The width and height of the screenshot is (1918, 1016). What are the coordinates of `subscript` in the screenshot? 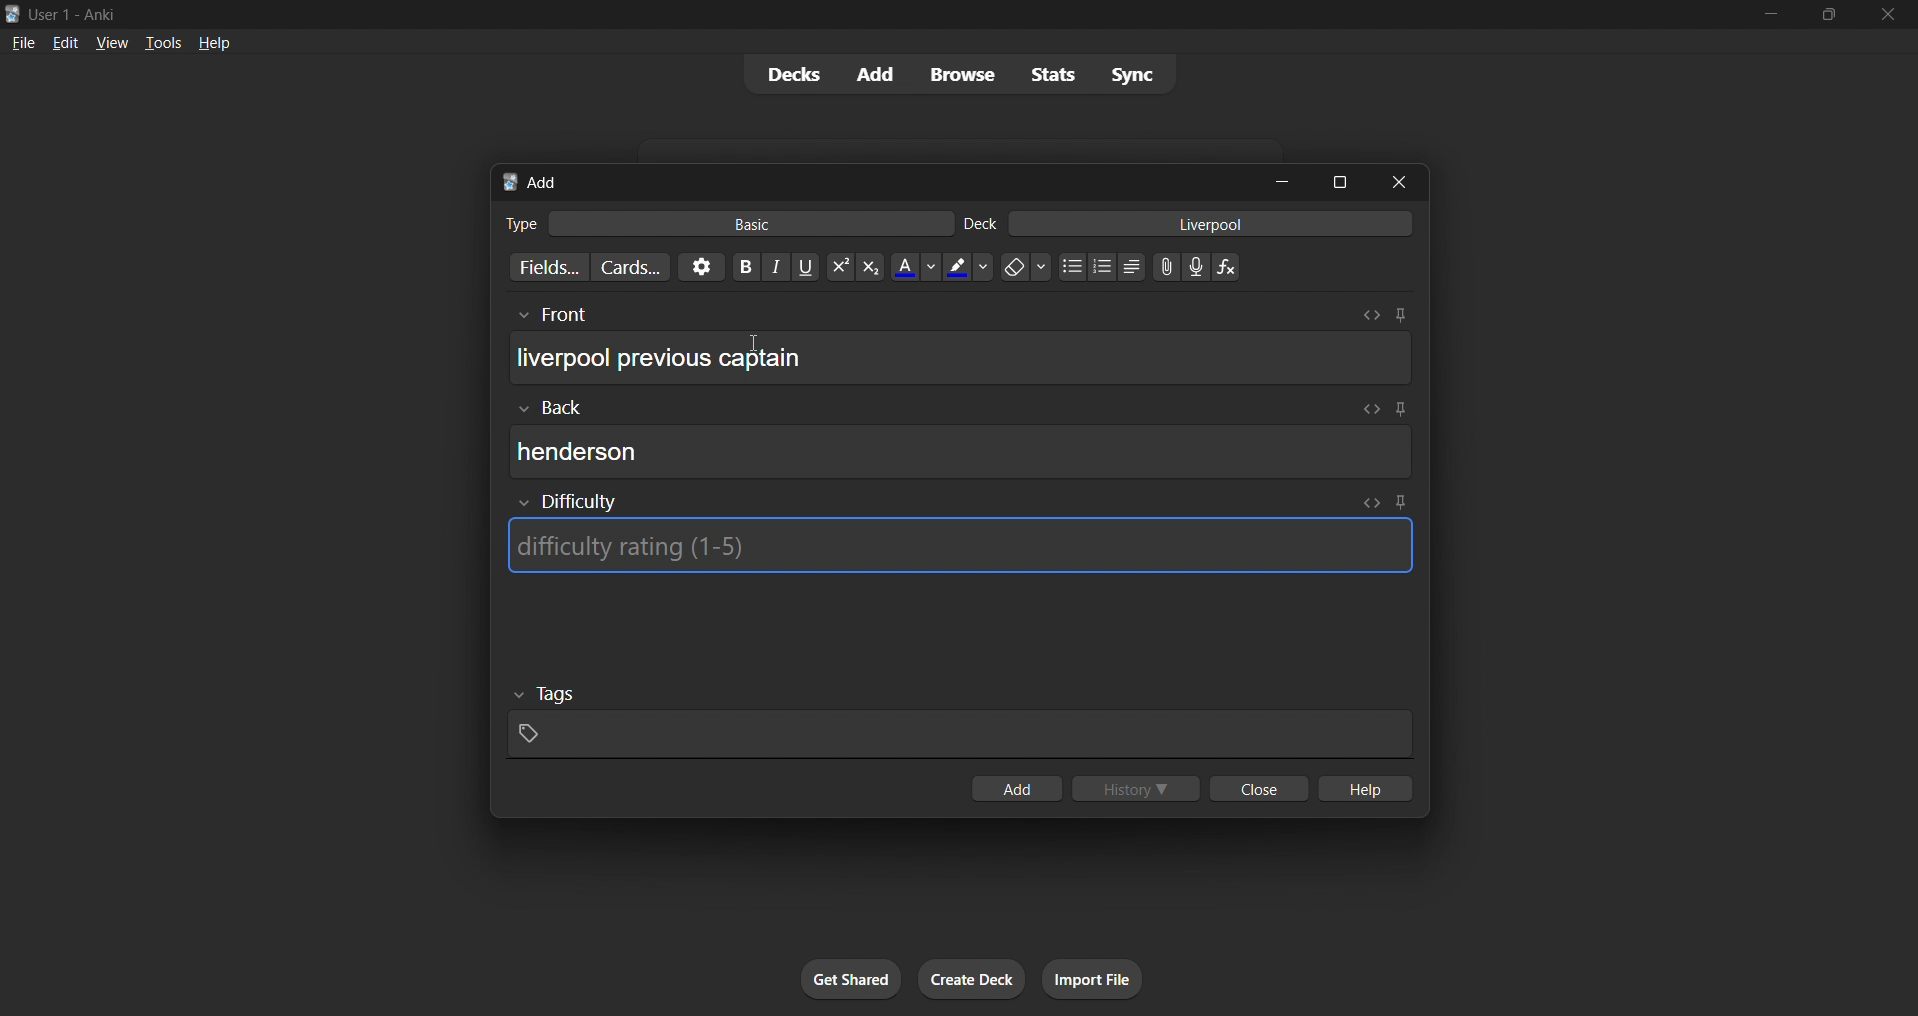 It's located at (868, 266).